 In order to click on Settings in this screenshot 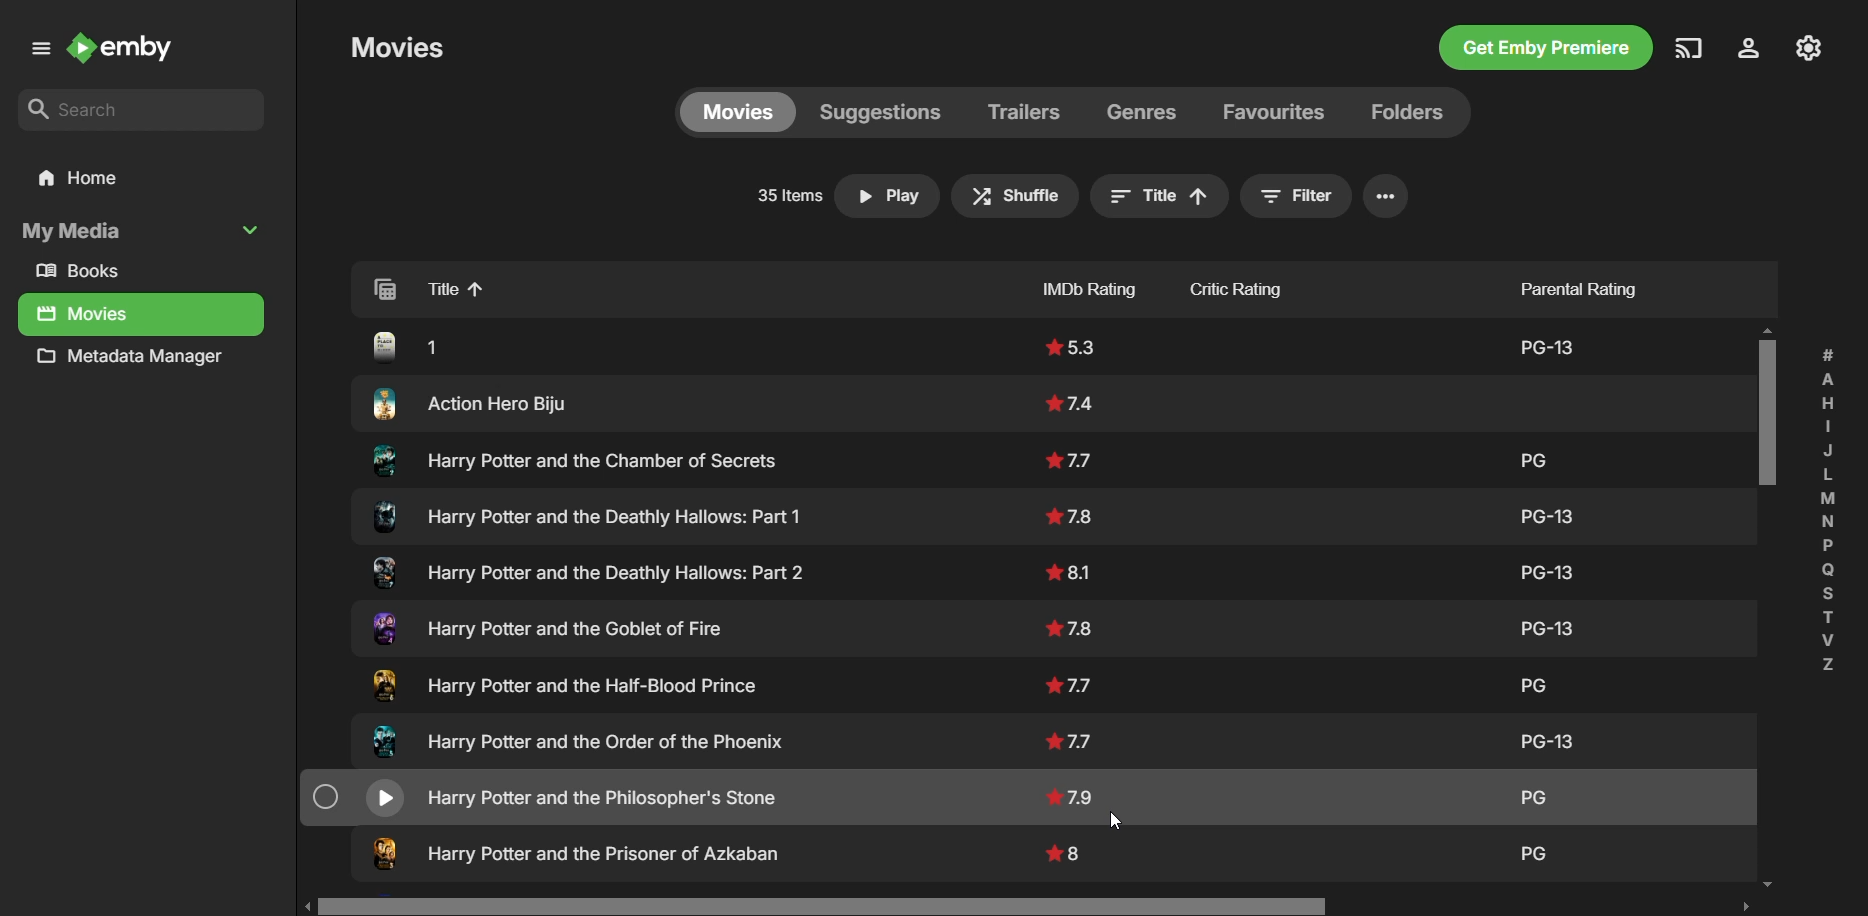, I will do `click(1745, 50)`.